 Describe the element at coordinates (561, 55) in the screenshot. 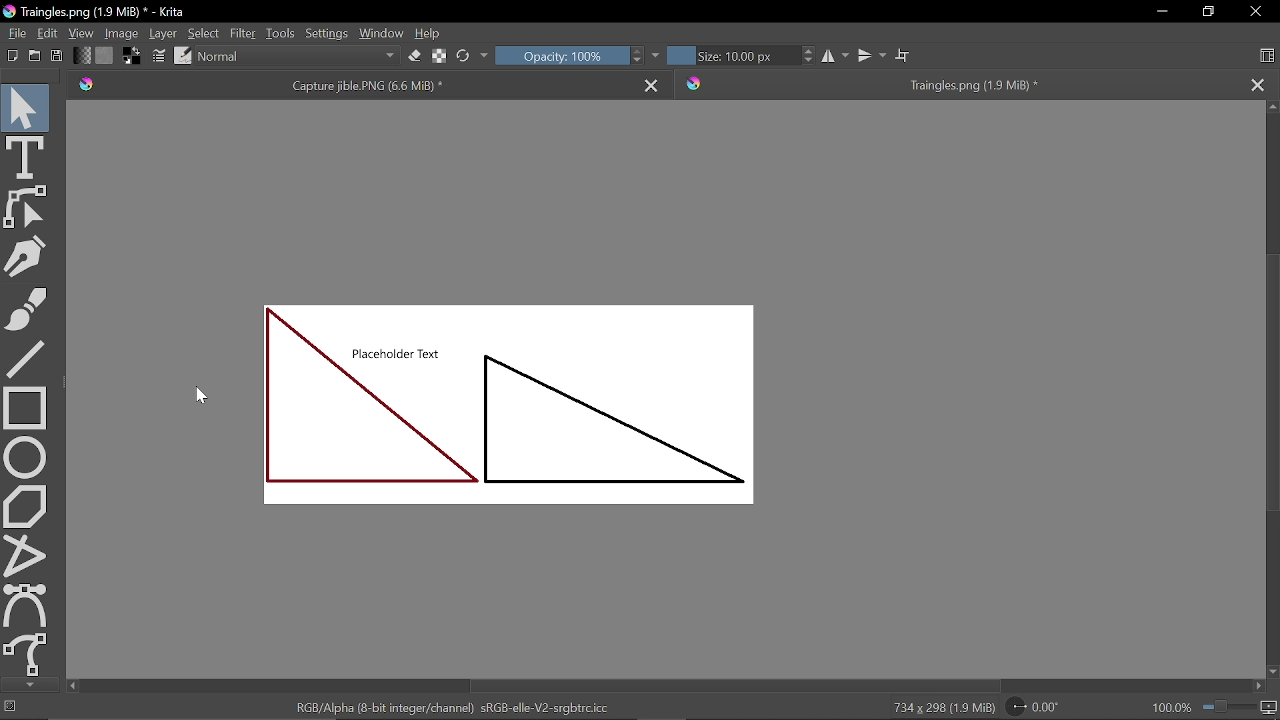

I see `Opacity` at that location.